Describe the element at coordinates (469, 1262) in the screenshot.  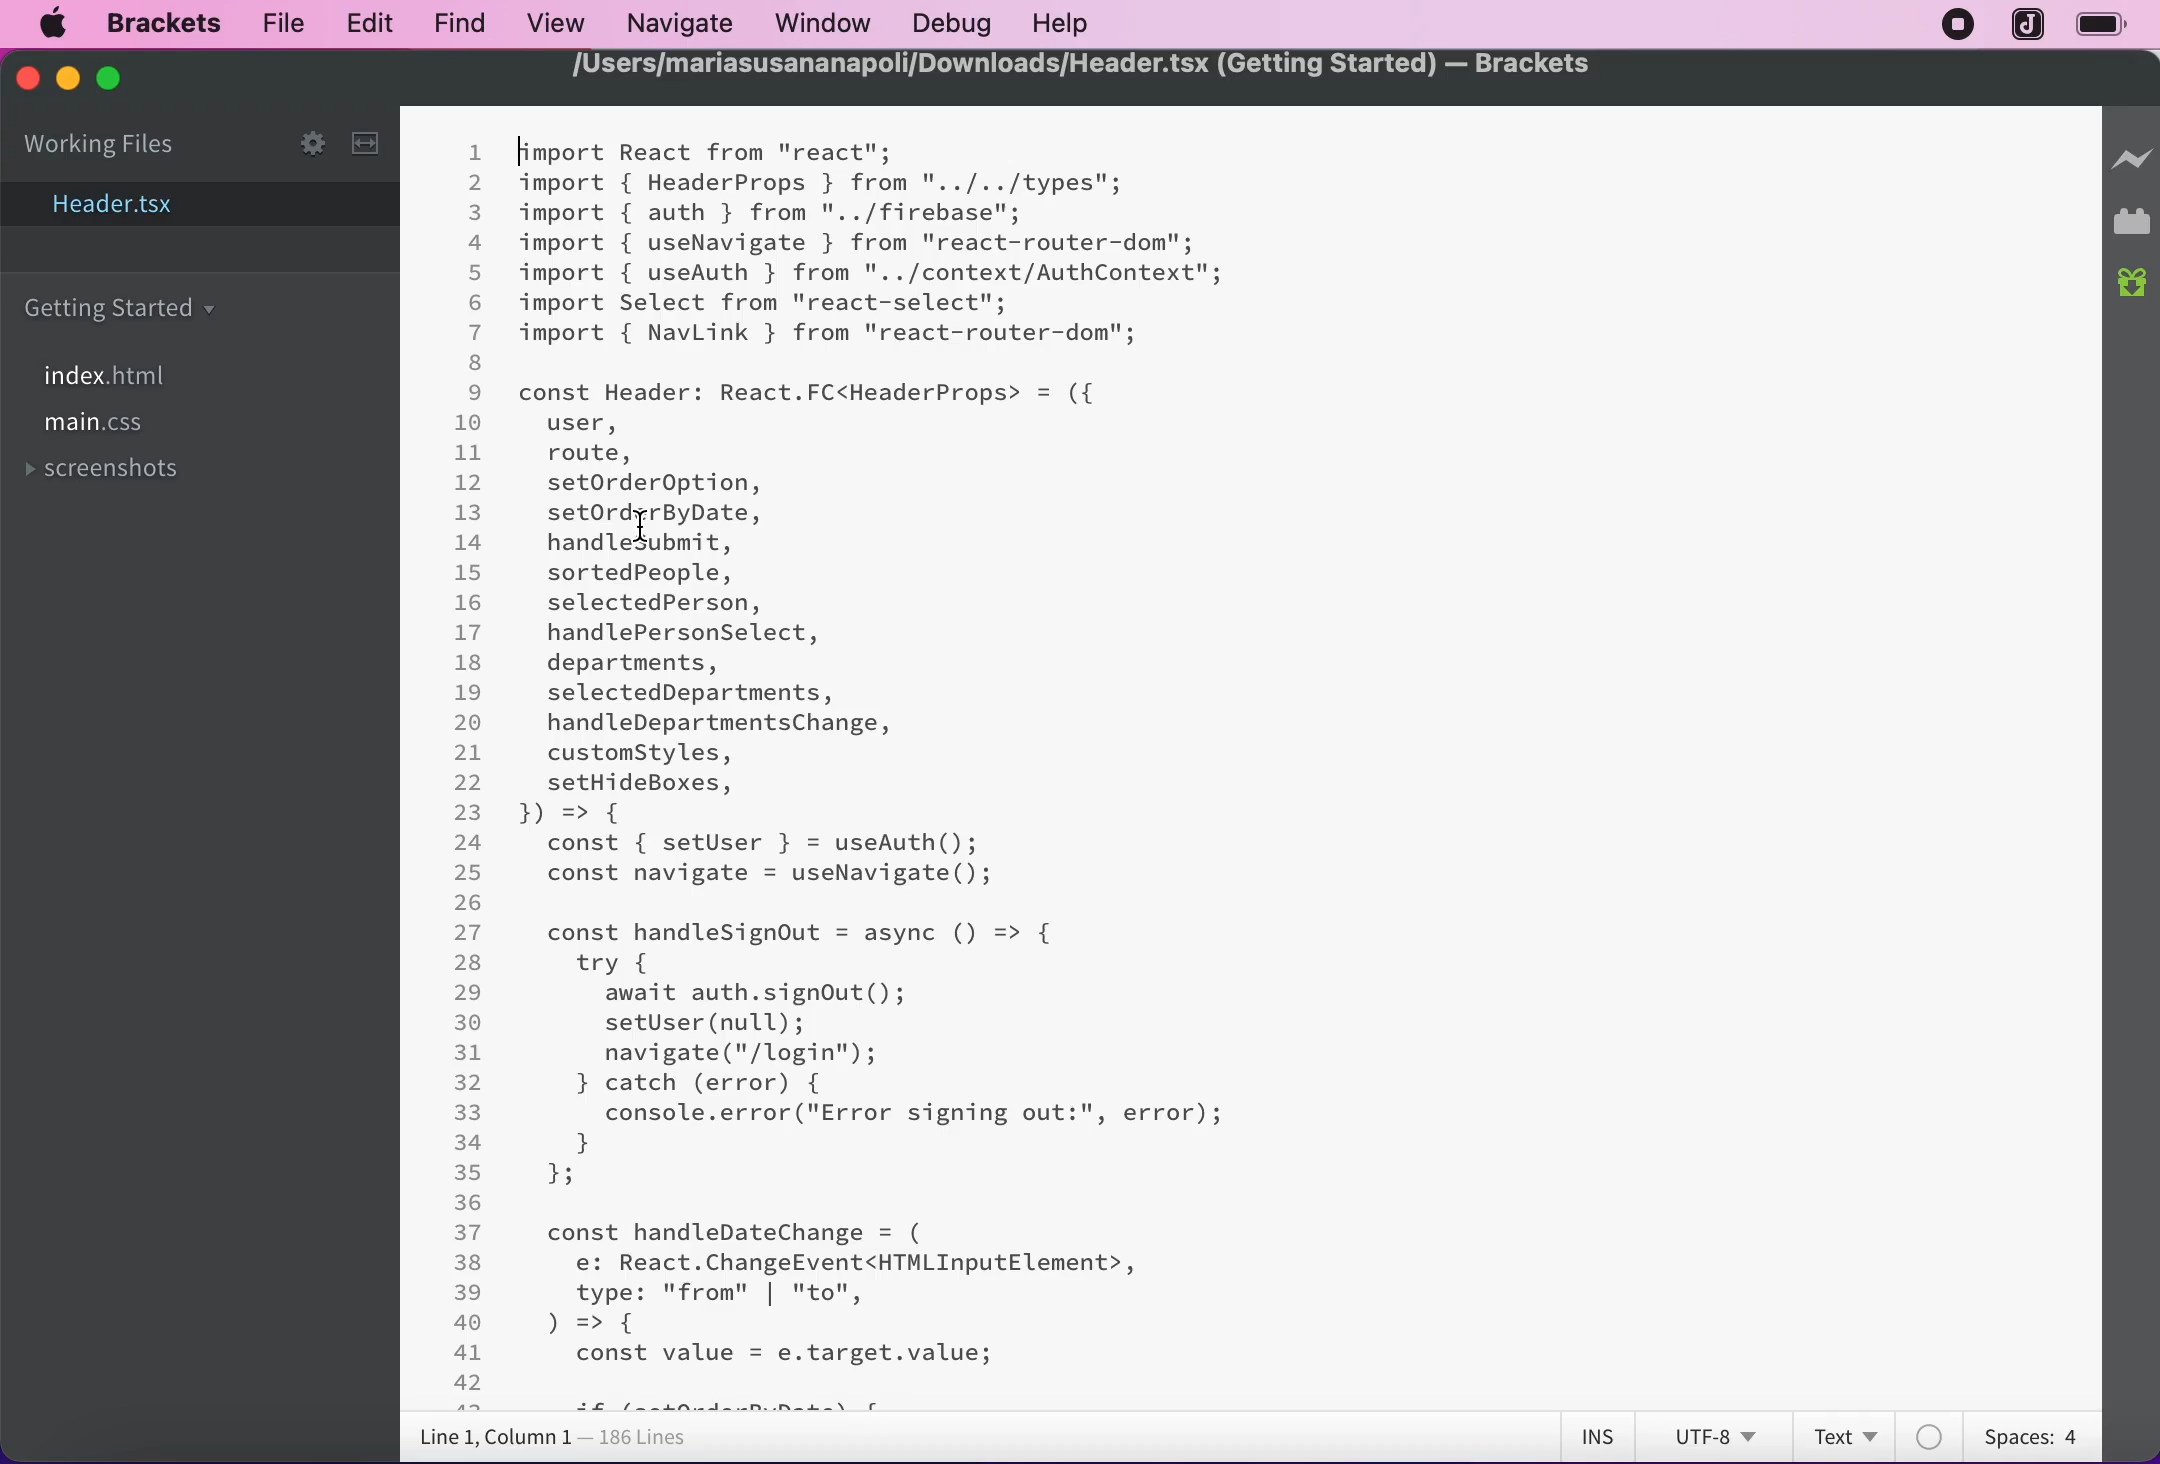
I see `38` at that location.